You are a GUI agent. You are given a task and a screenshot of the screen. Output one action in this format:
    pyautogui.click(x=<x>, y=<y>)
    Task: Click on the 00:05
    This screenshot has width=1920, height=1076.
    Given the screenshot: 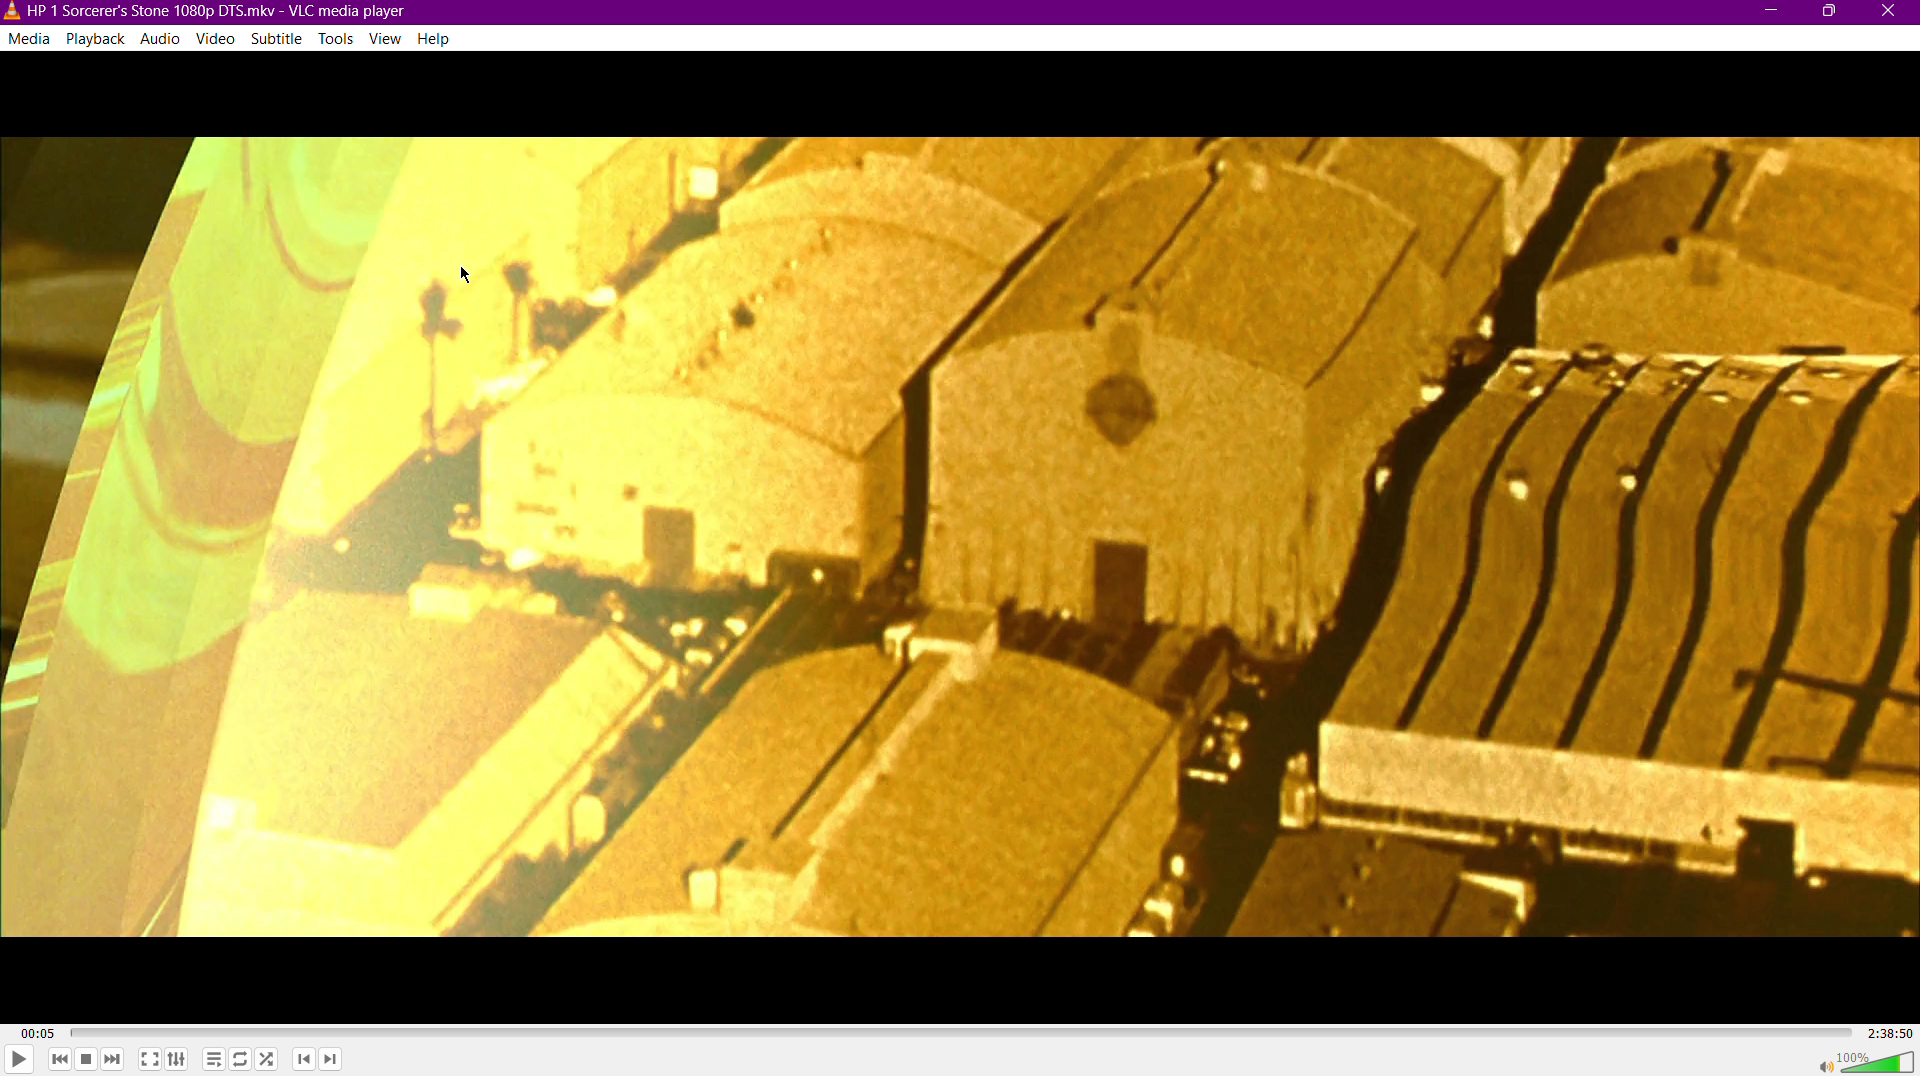 What is the action you would take?
    pyautogui.click(x=36, y=1031)
    